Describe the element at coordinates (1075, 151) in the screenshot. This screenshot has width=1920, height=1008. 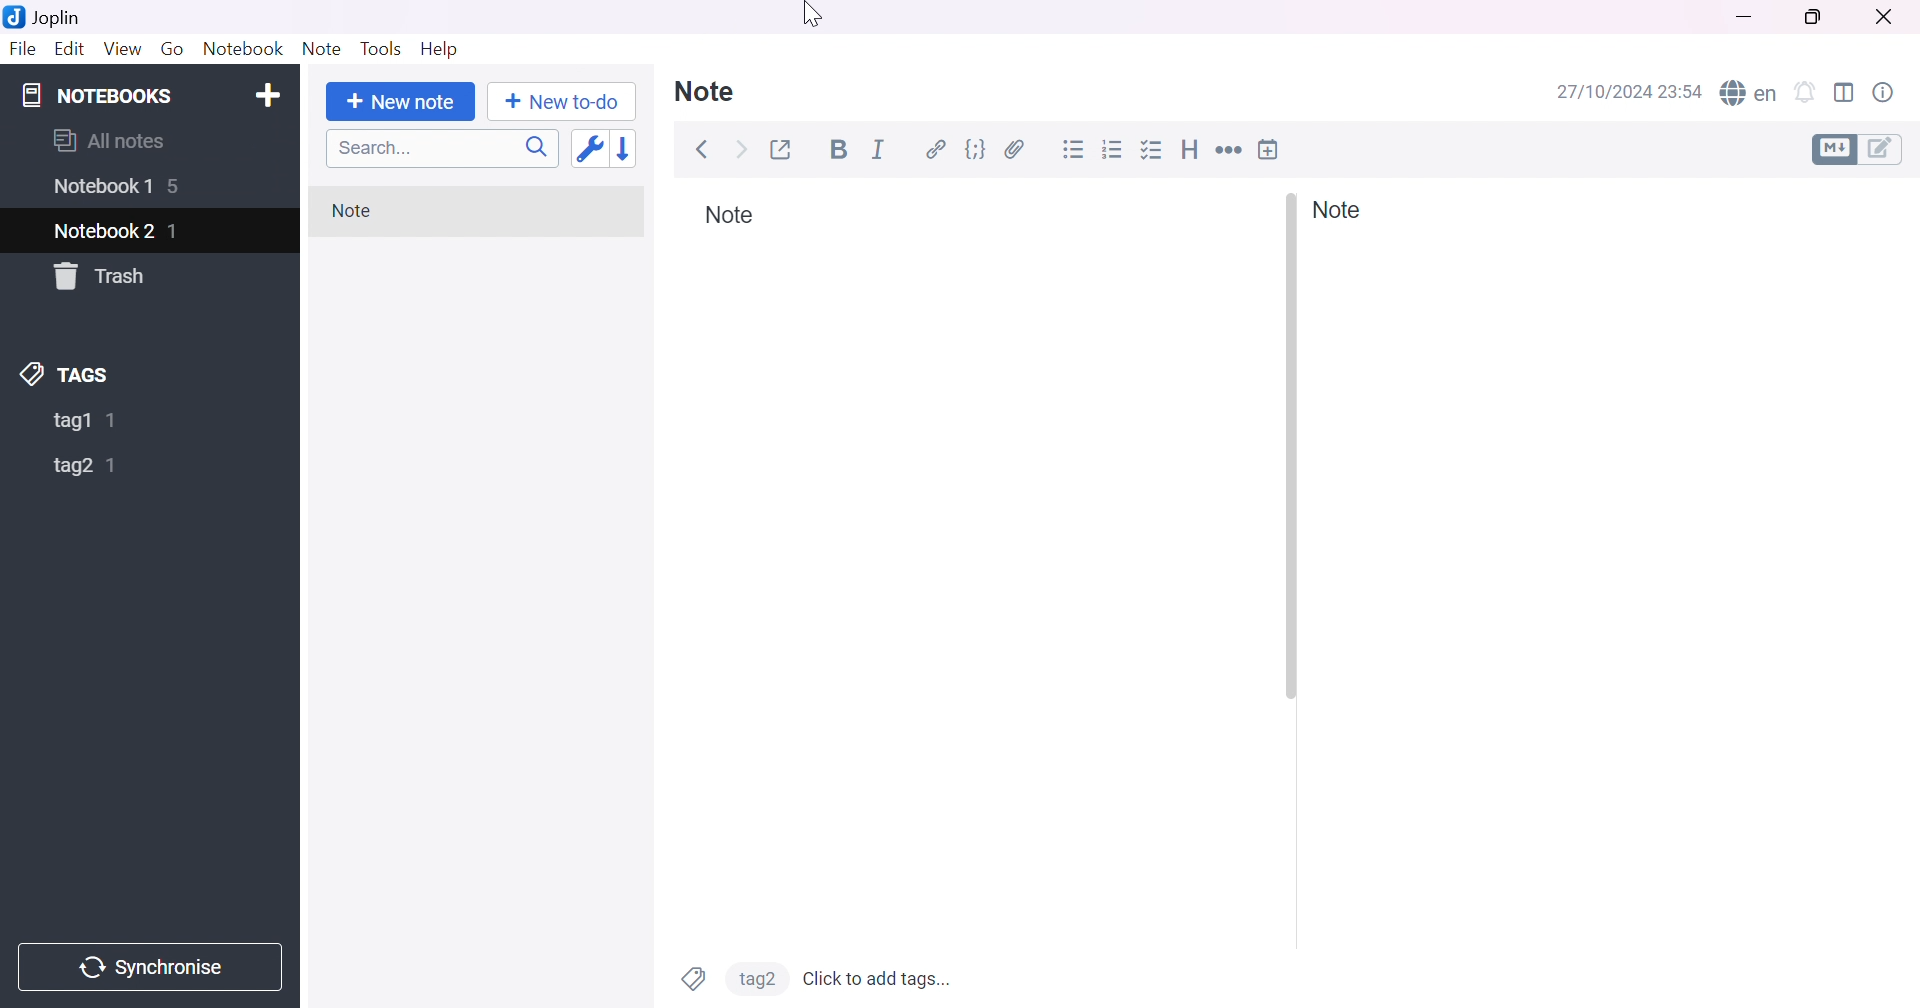
I see `Bulleted list` at that location.